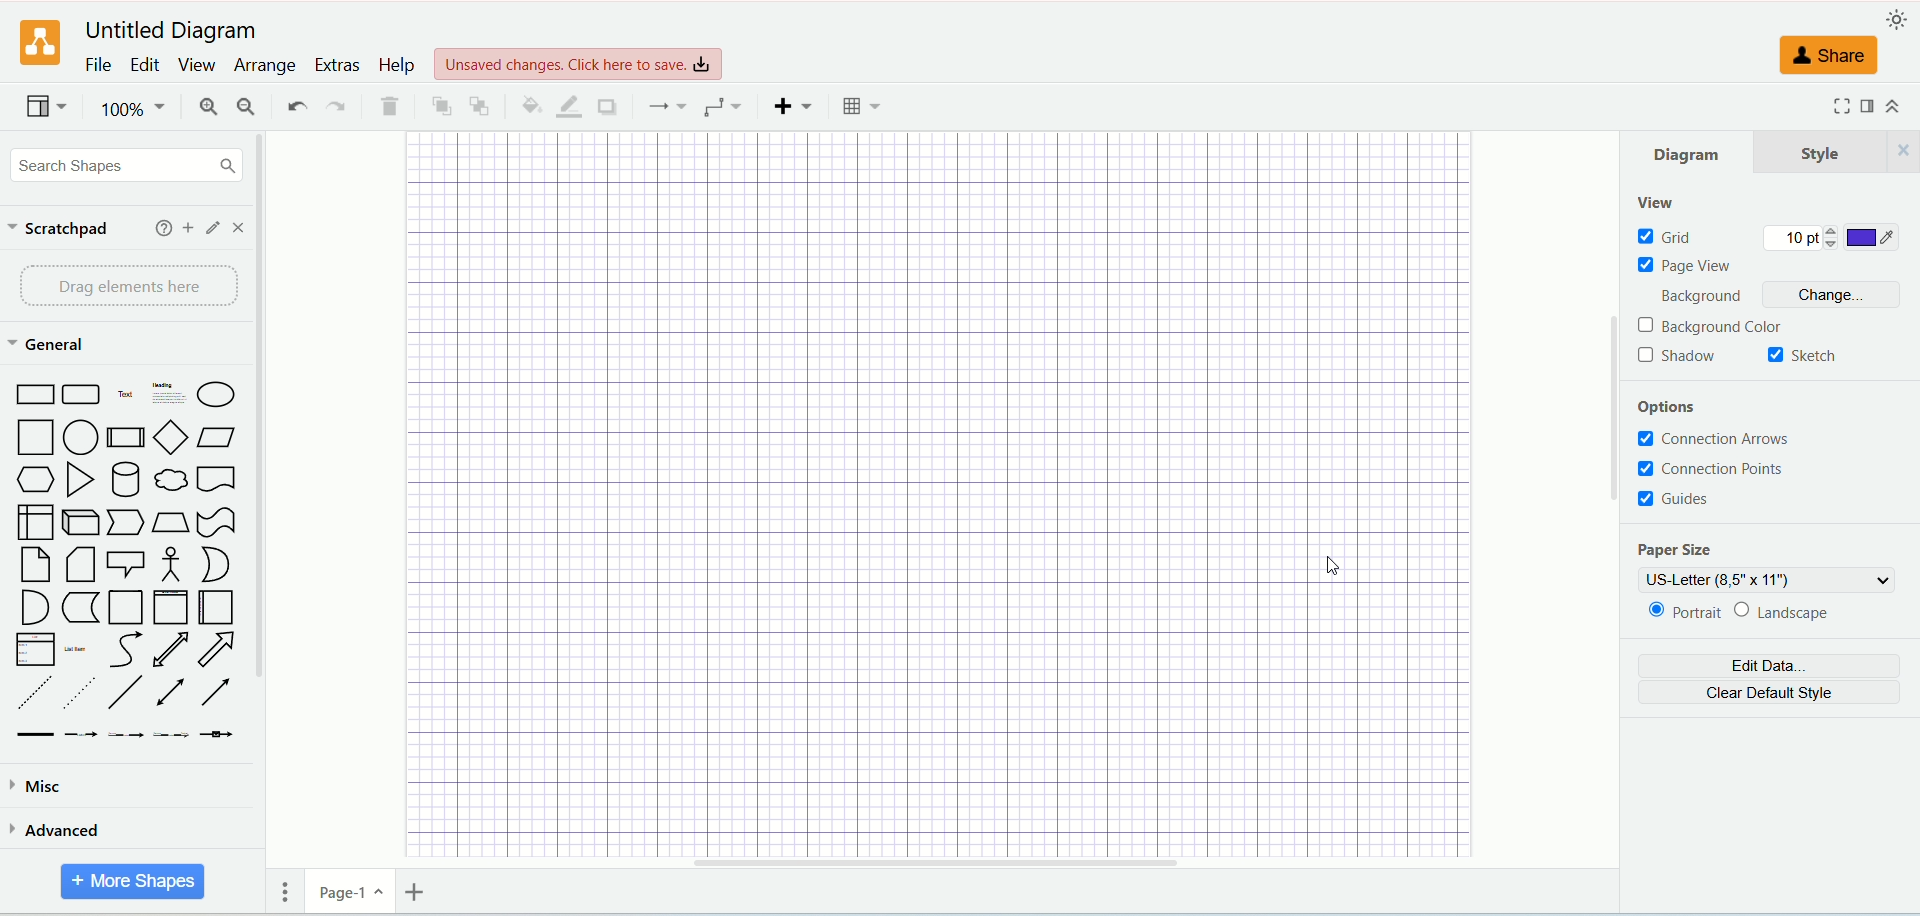 The image size is (1920, 916). What do you see at coordinates (479, 107) in the screenshot?
I see `to back` at bounding box center [479, 107].